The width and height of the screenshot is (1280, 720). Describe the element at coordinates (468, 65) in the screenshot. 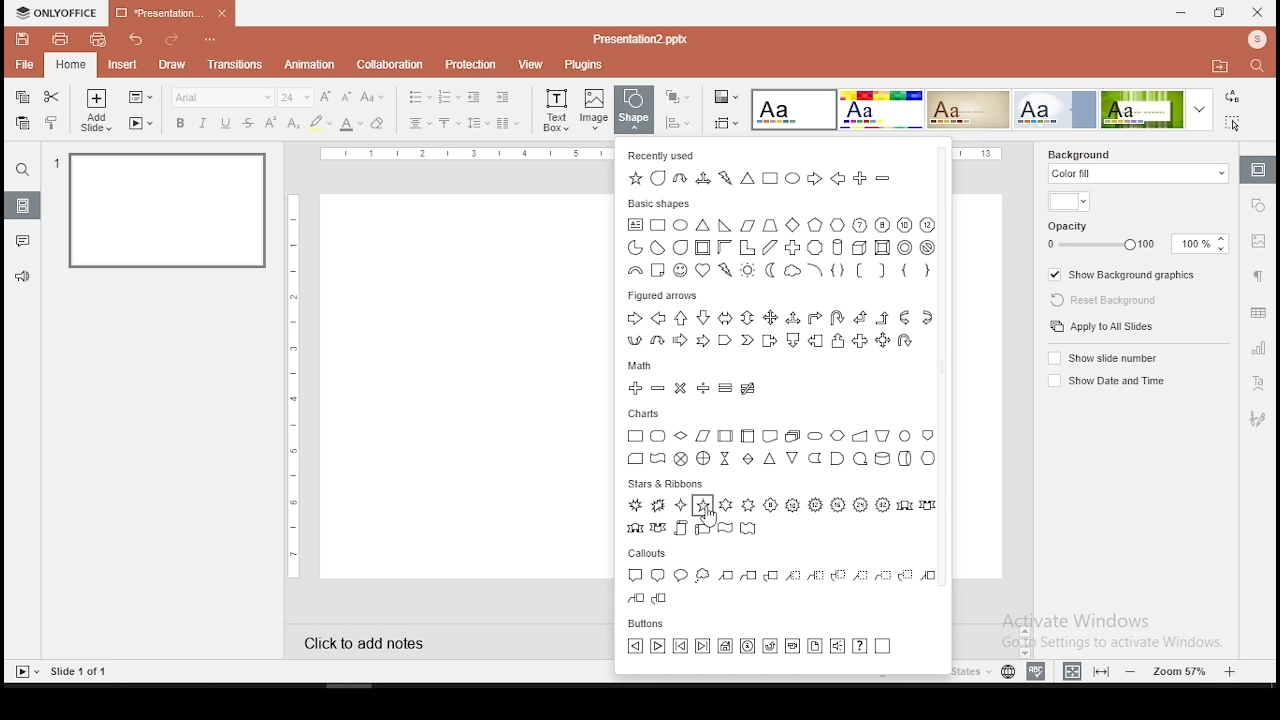

I see `protection` at that location.